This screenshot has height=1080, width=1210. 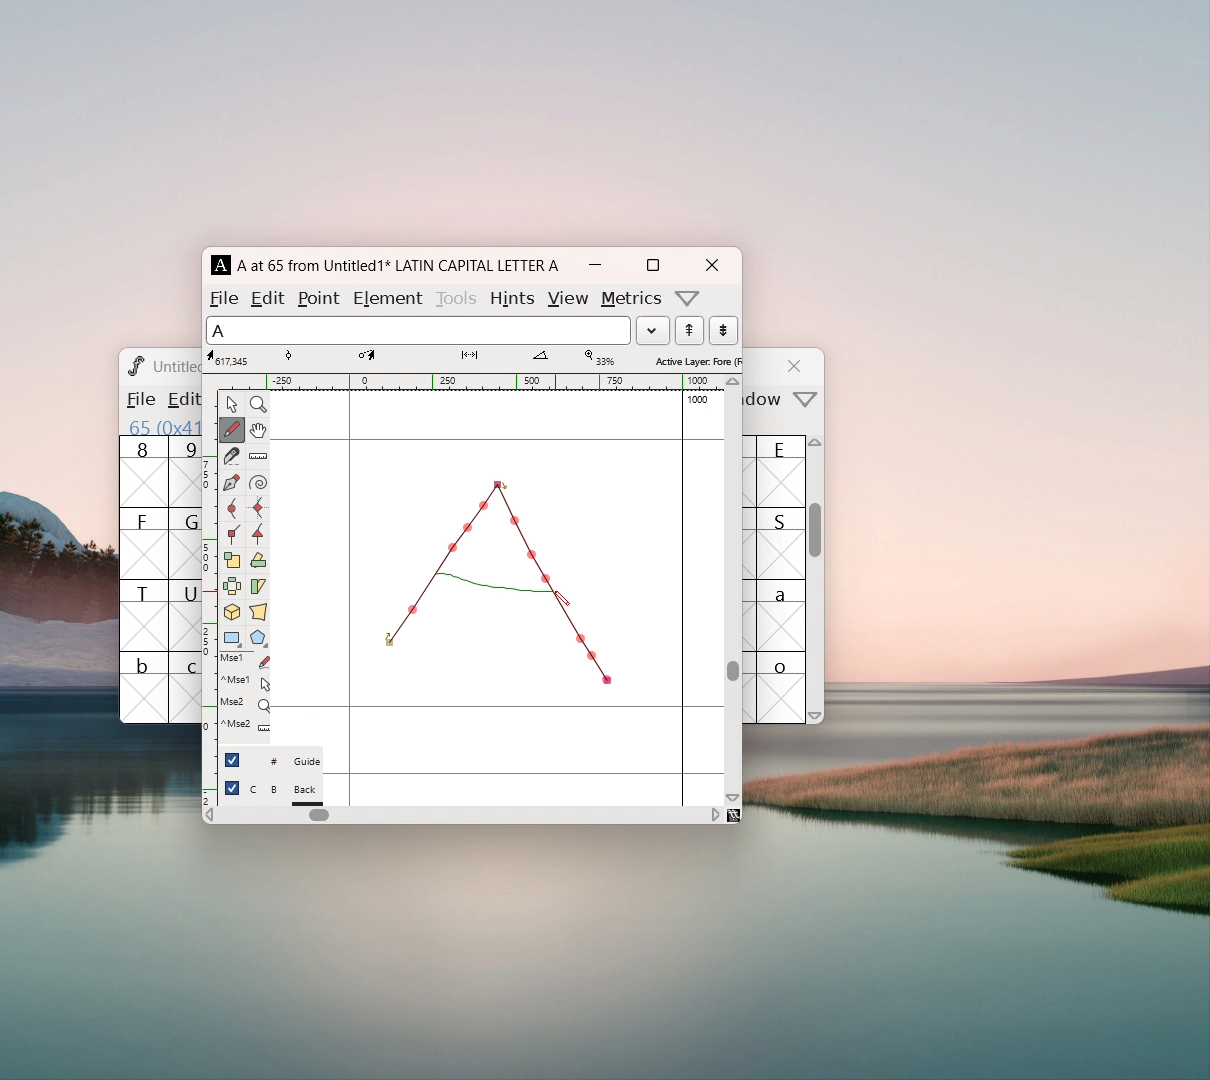 What do you see at coordinates (782, 471) in the screenshot?
I see `E` at bounding box center [782, 471].